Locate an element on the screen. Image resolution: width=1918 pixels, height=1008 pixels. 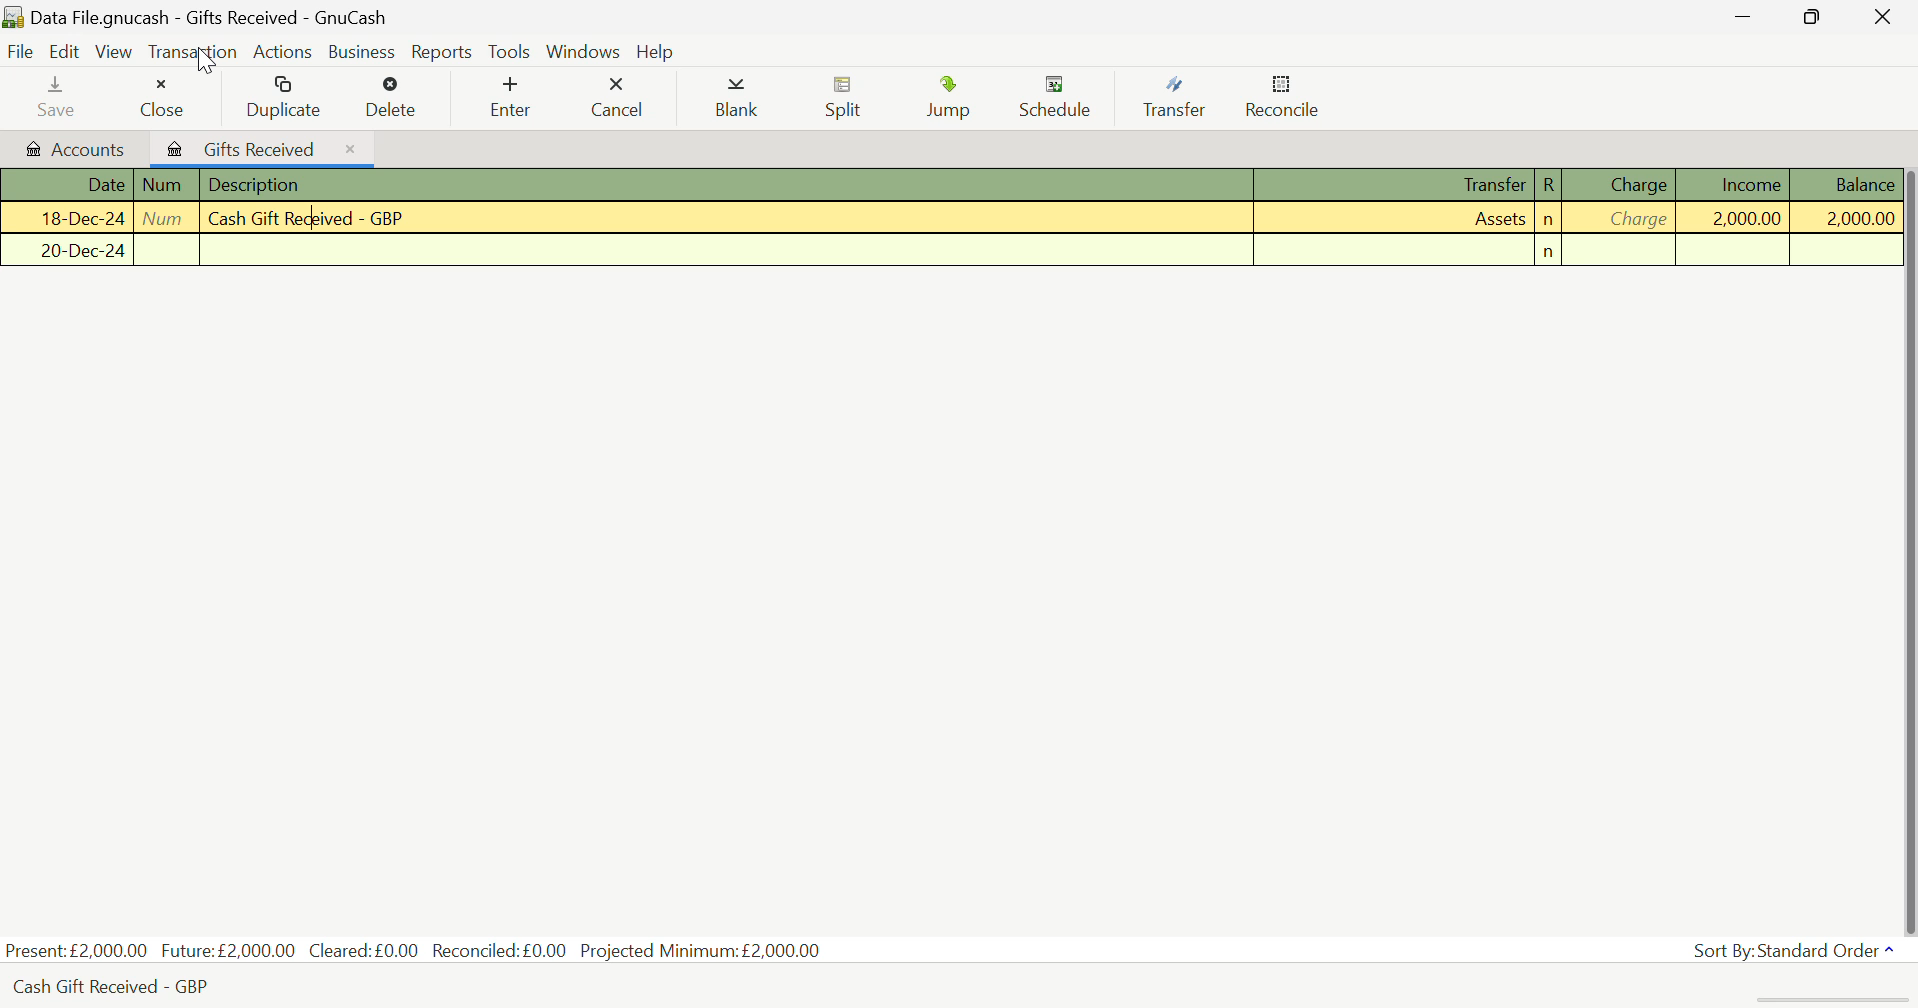
Cash Gift Received - GBP is located at coordinates (126, 987).